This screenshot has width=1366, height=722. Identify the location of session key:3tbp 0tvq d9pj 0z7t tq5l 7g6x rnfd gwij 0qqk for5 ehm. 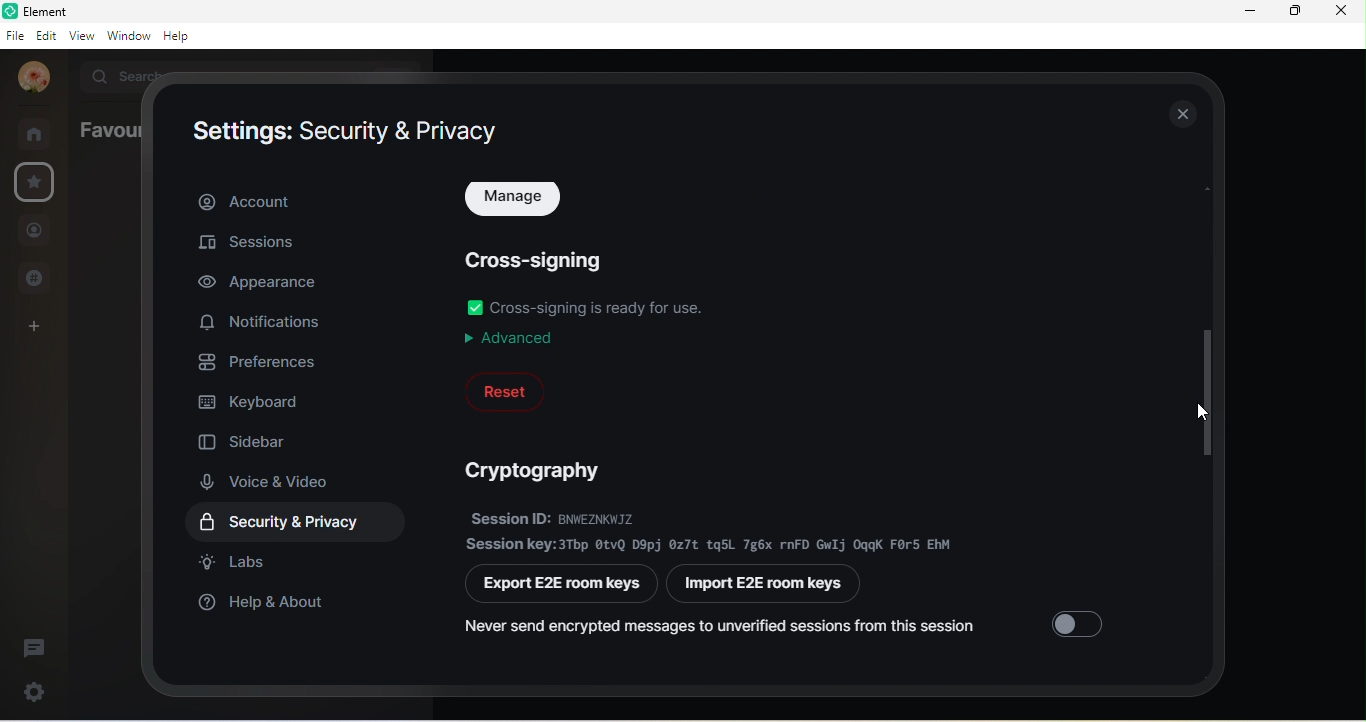
(712, 544).